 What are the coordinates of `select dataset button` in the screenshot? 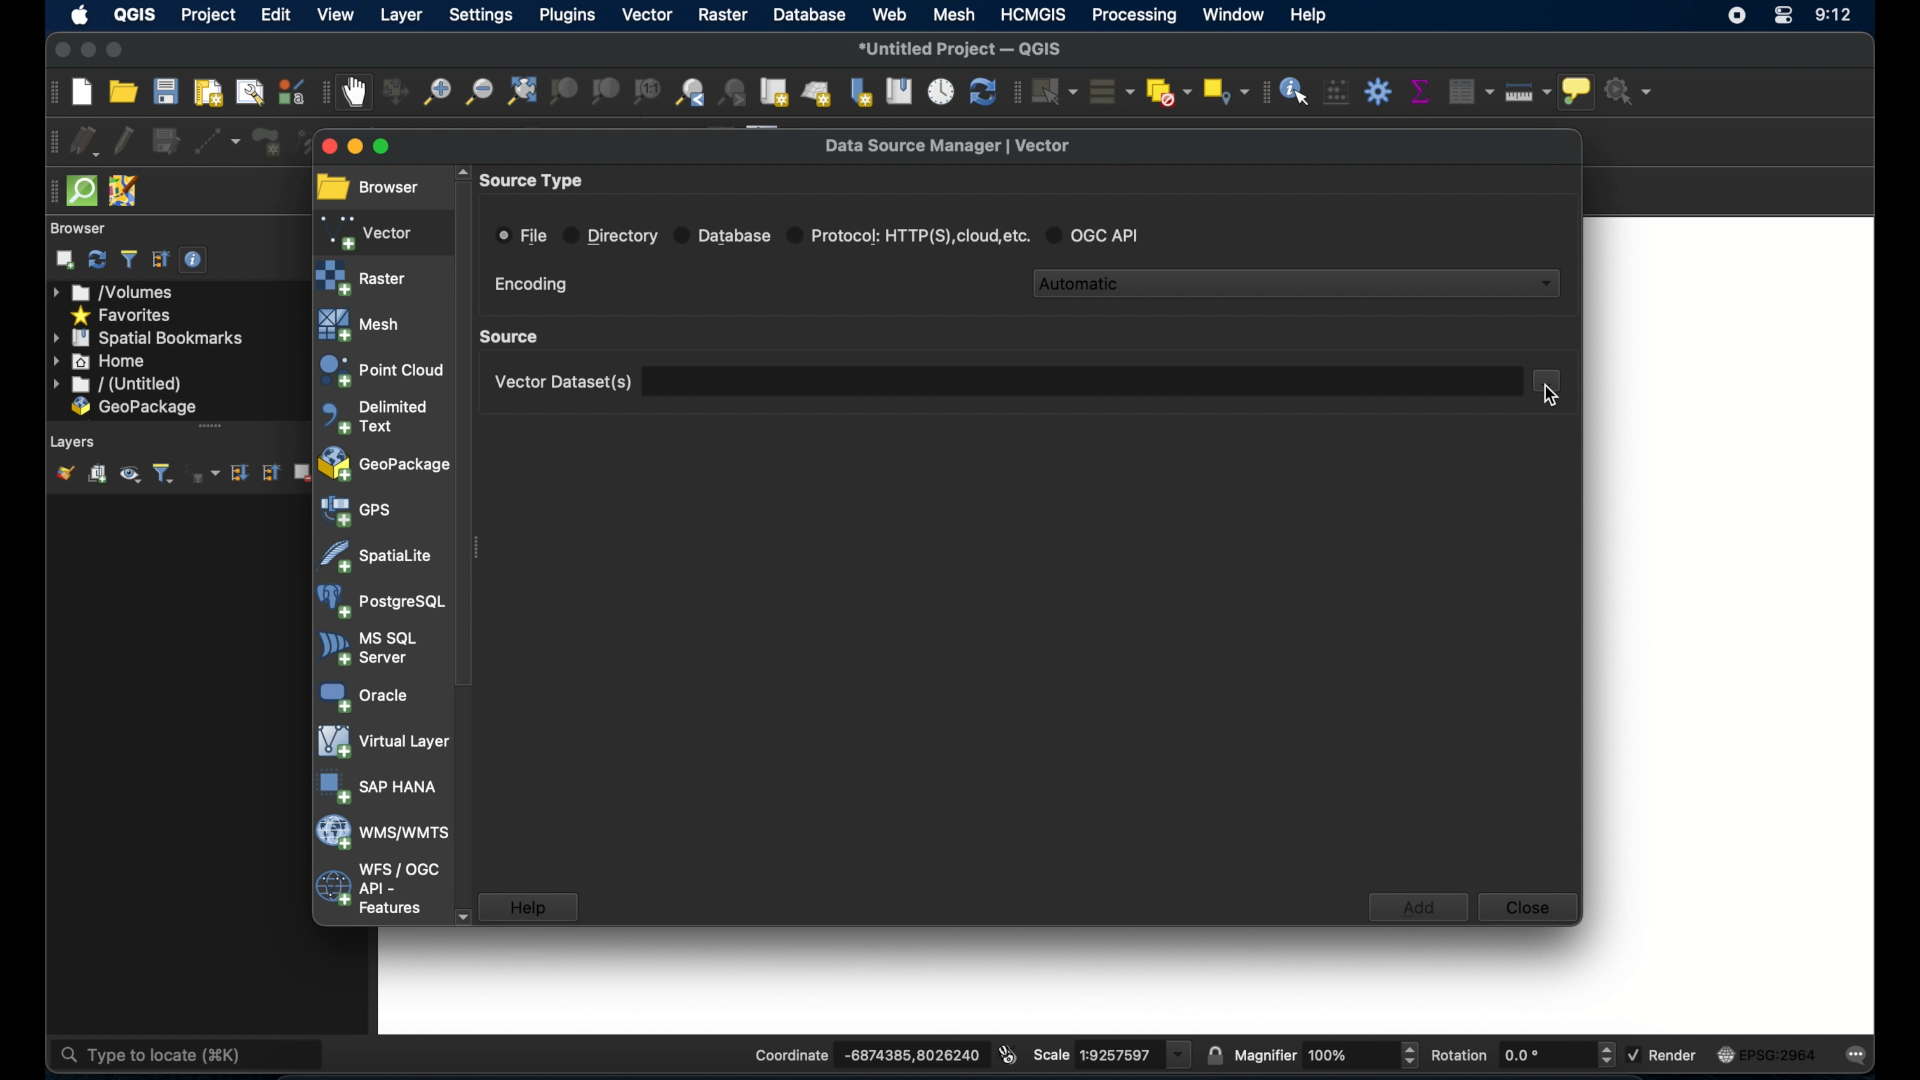 It's located at (1550, 381).